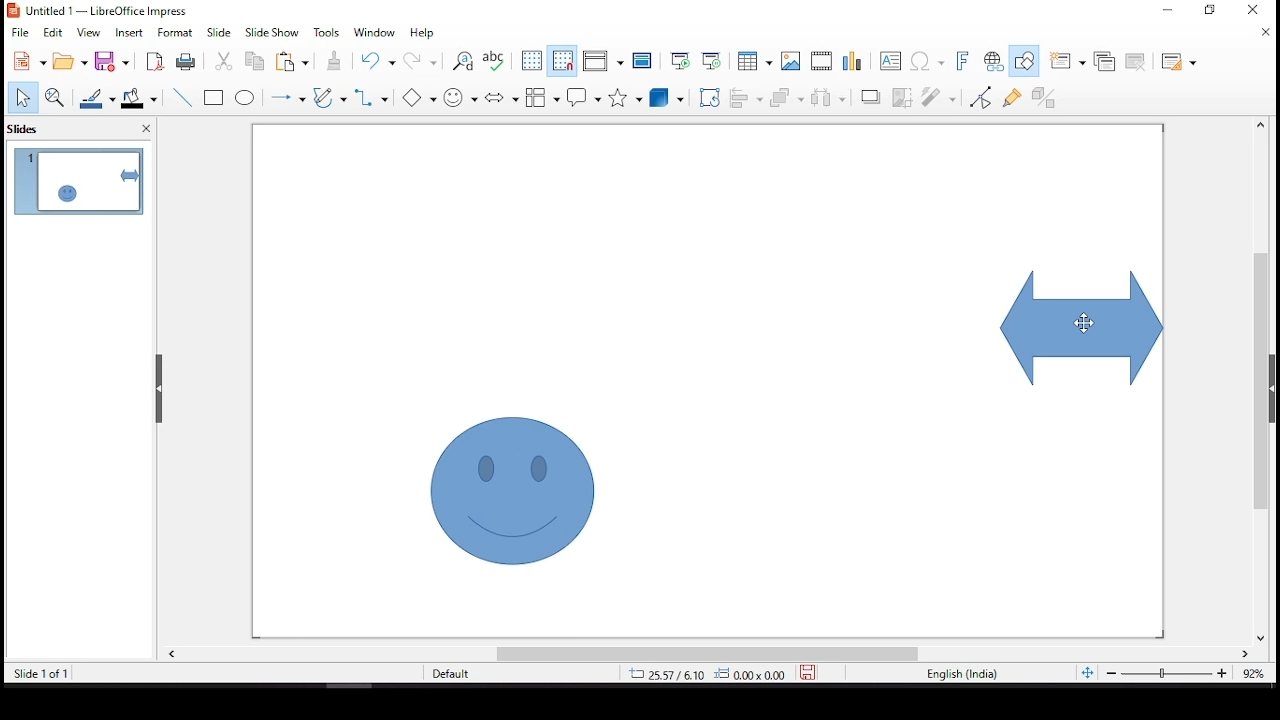 This screenshot has height=720, width=1280. What do you see at coordinates (131, 33) in the screenshot?
I see `insert` at bounding box center [131, 33].